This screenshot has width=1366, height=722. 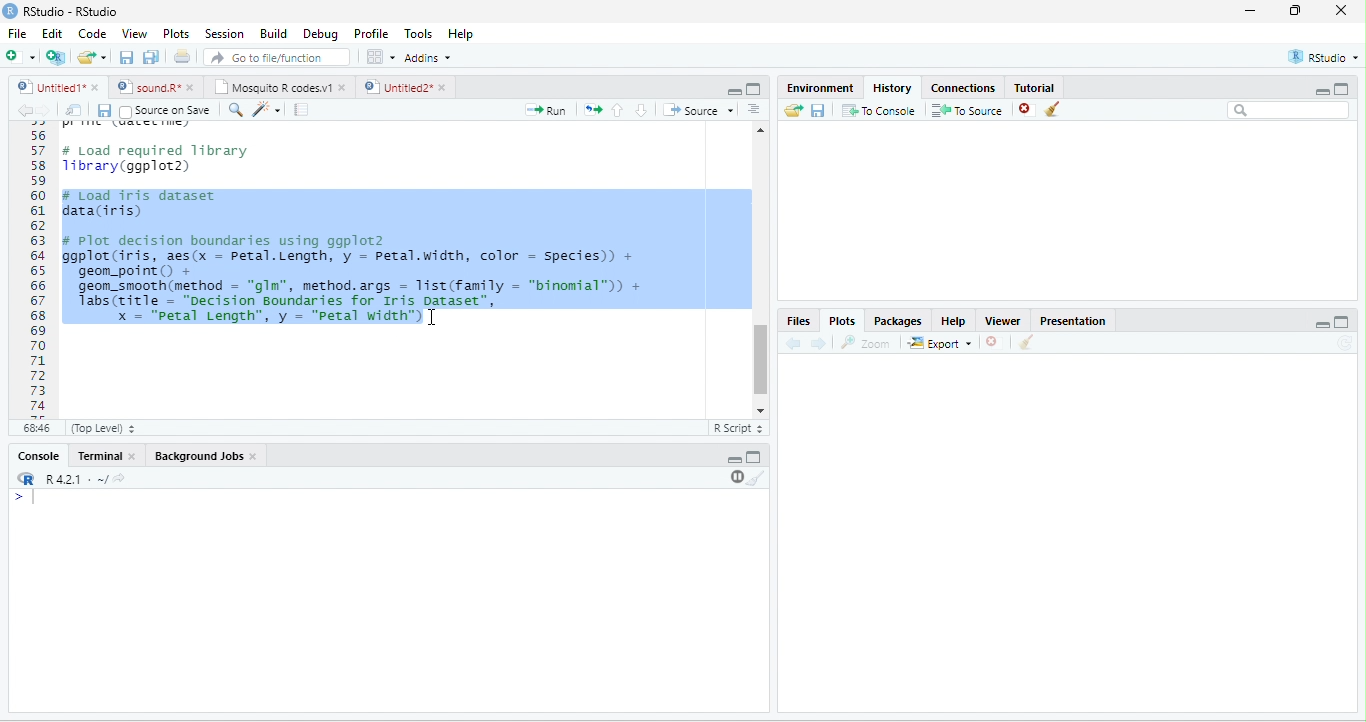 I want to click on Build, so click(x=275, y=34).